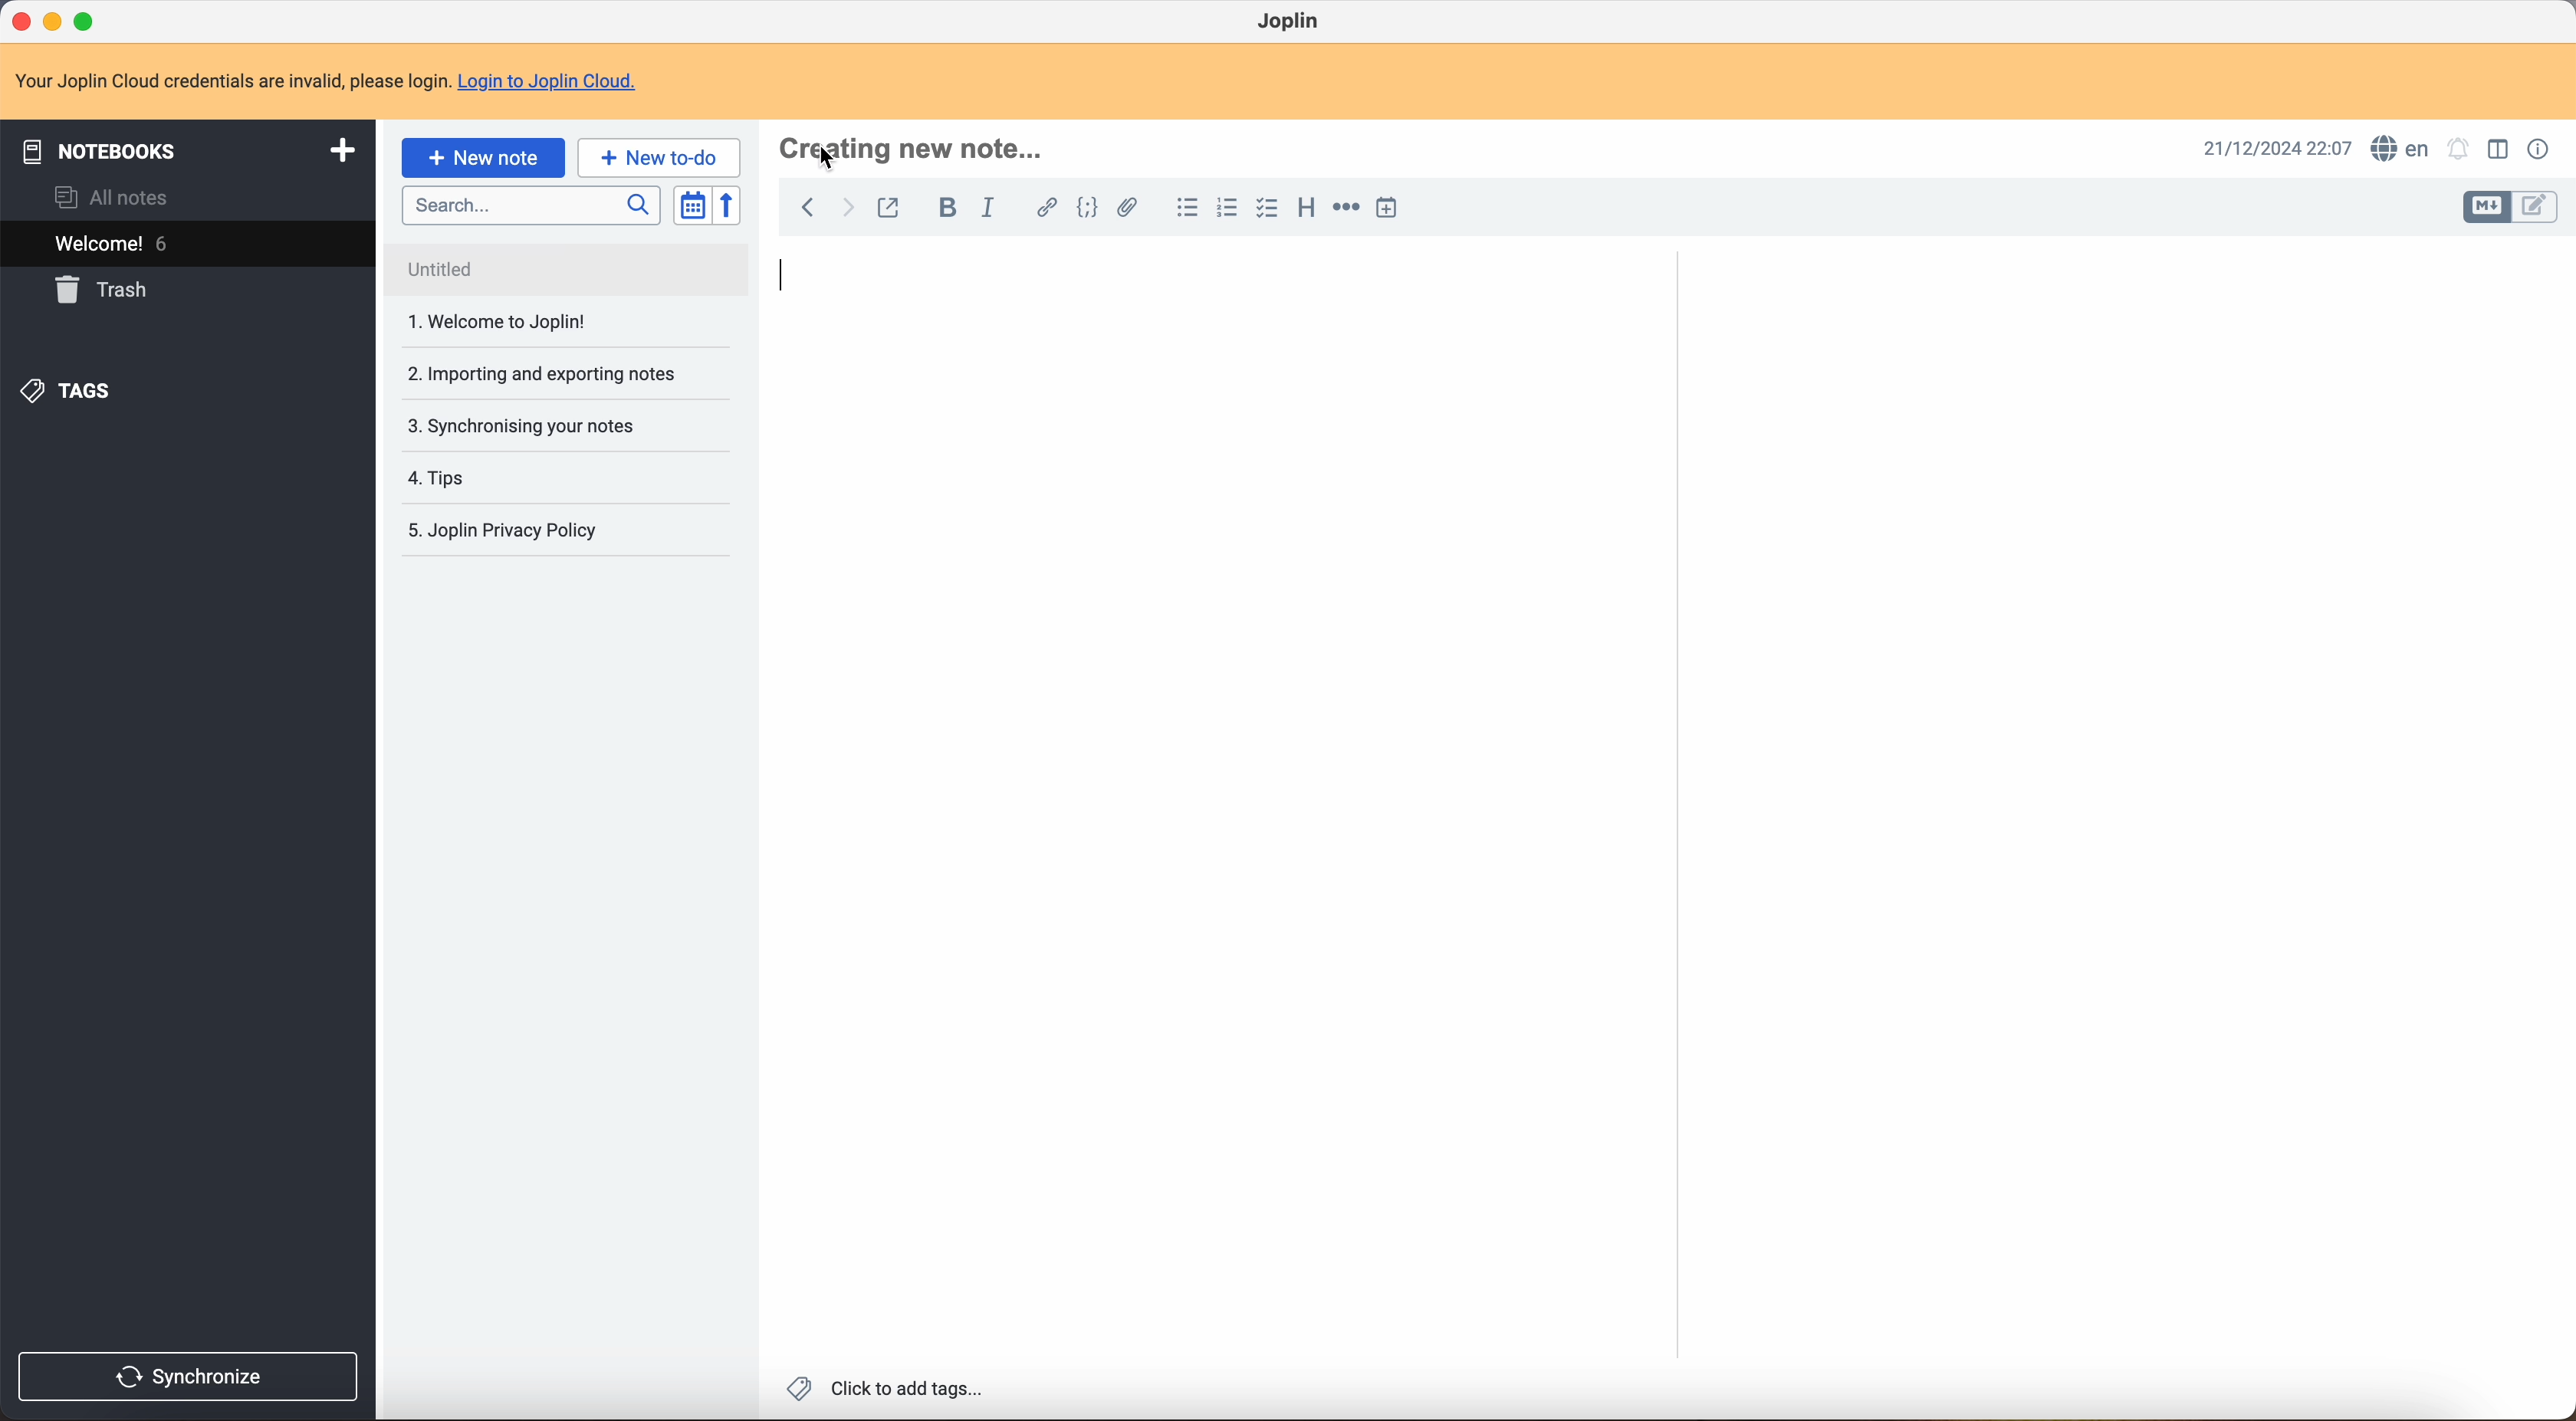  I want to click on type, so click(787, 275).